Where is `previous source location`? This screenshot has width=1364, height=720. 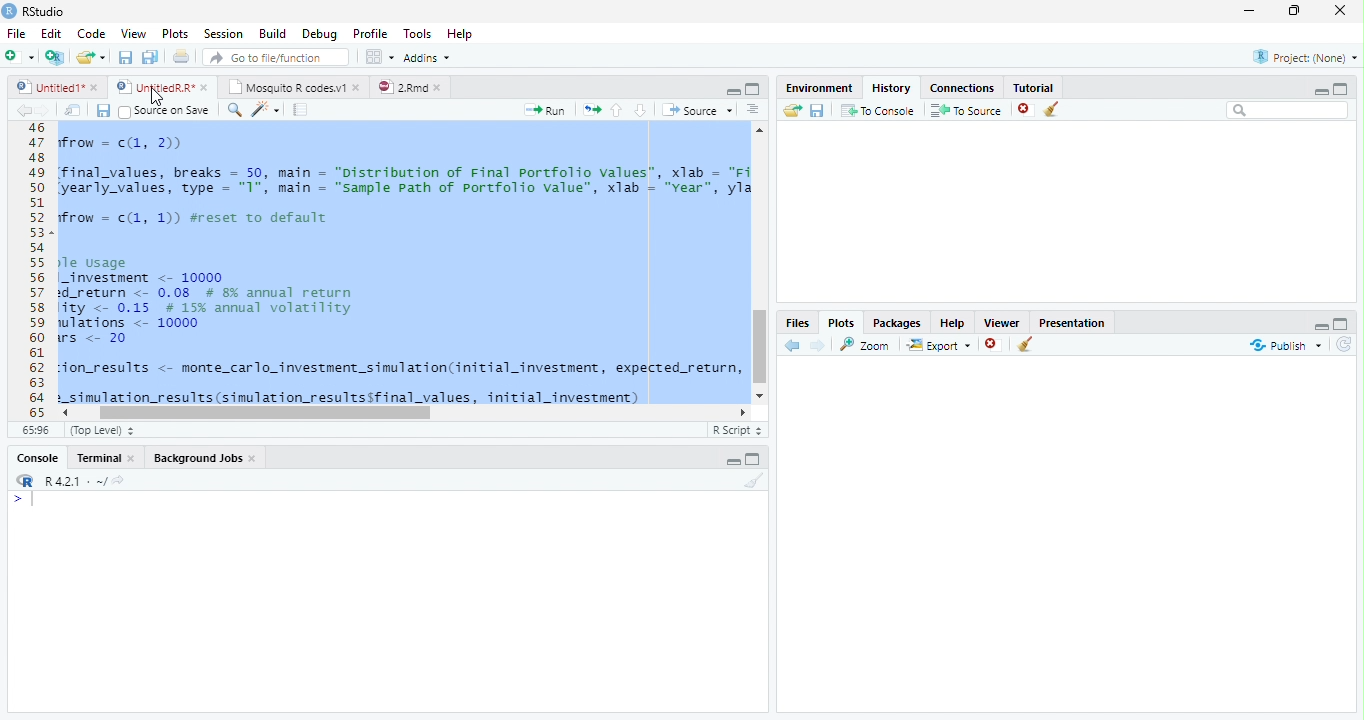 previous source location is located at coordinates (23, 110).